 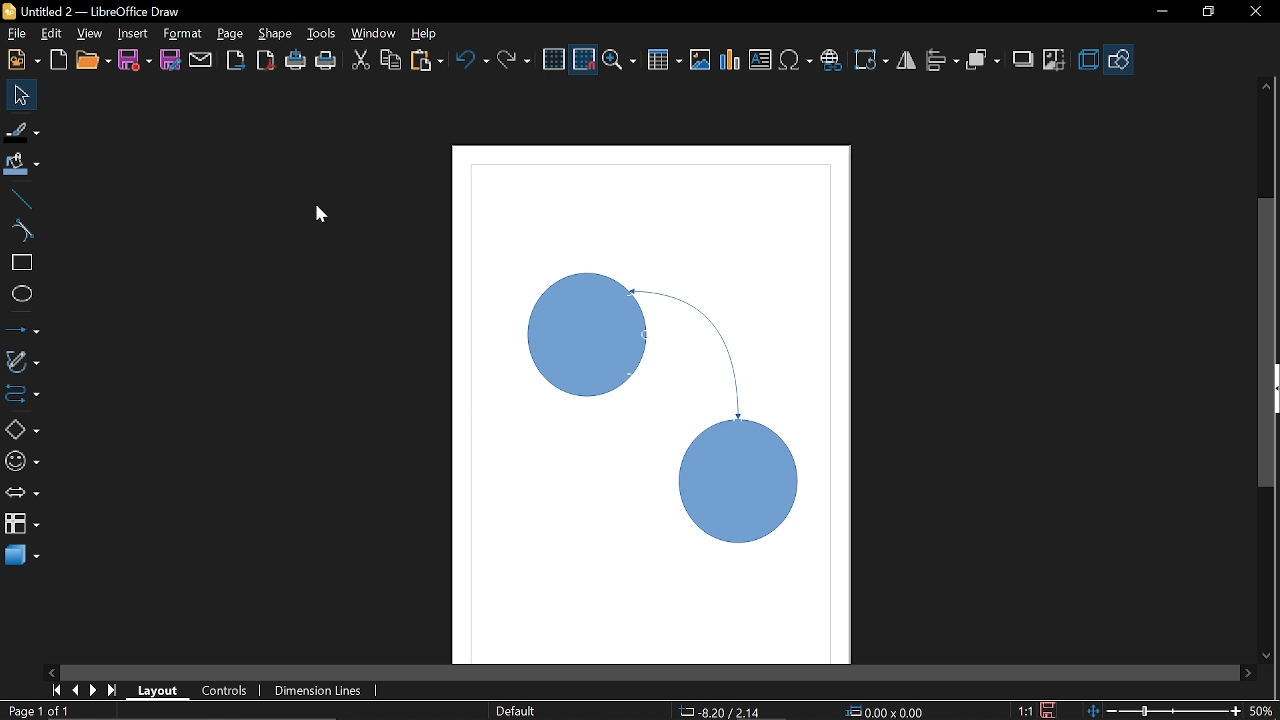 What do you see at coordinates (54, 691) in the screenshot?
I see `go to first page` at bounding box center [54, 691].